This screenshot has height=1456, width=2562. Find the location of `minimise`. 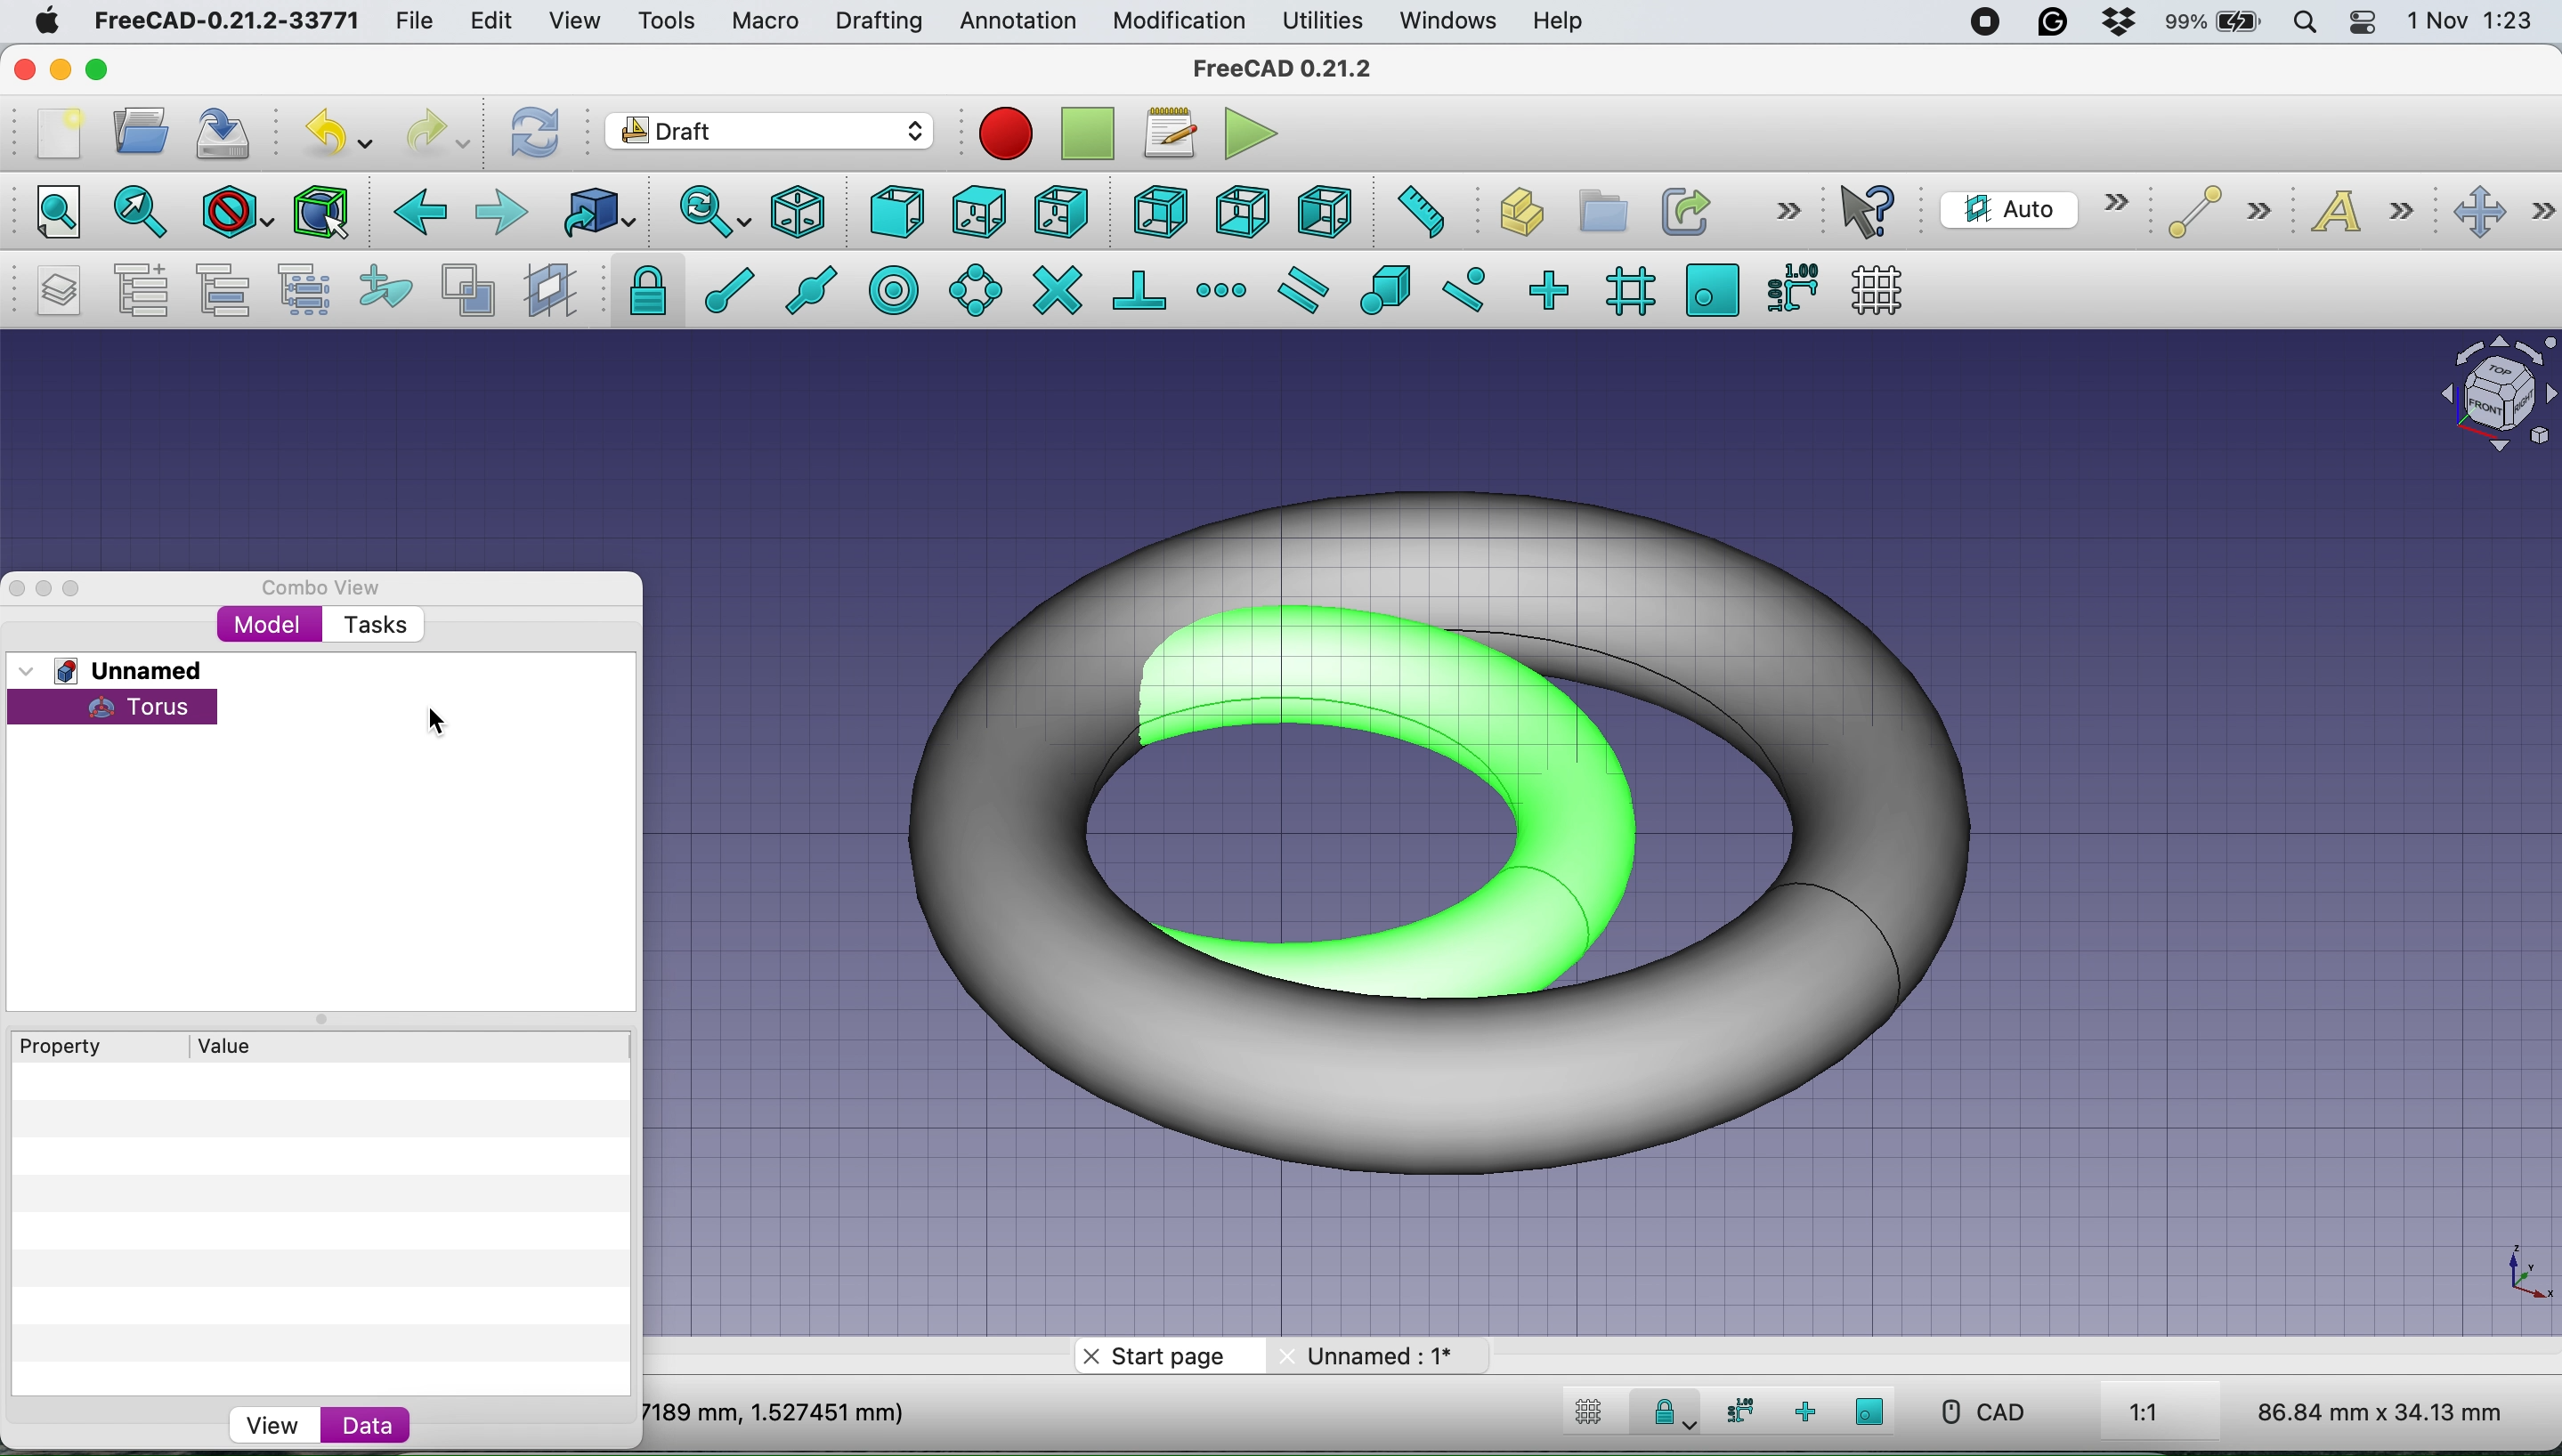

minimise is located at coordinates (60, 64).